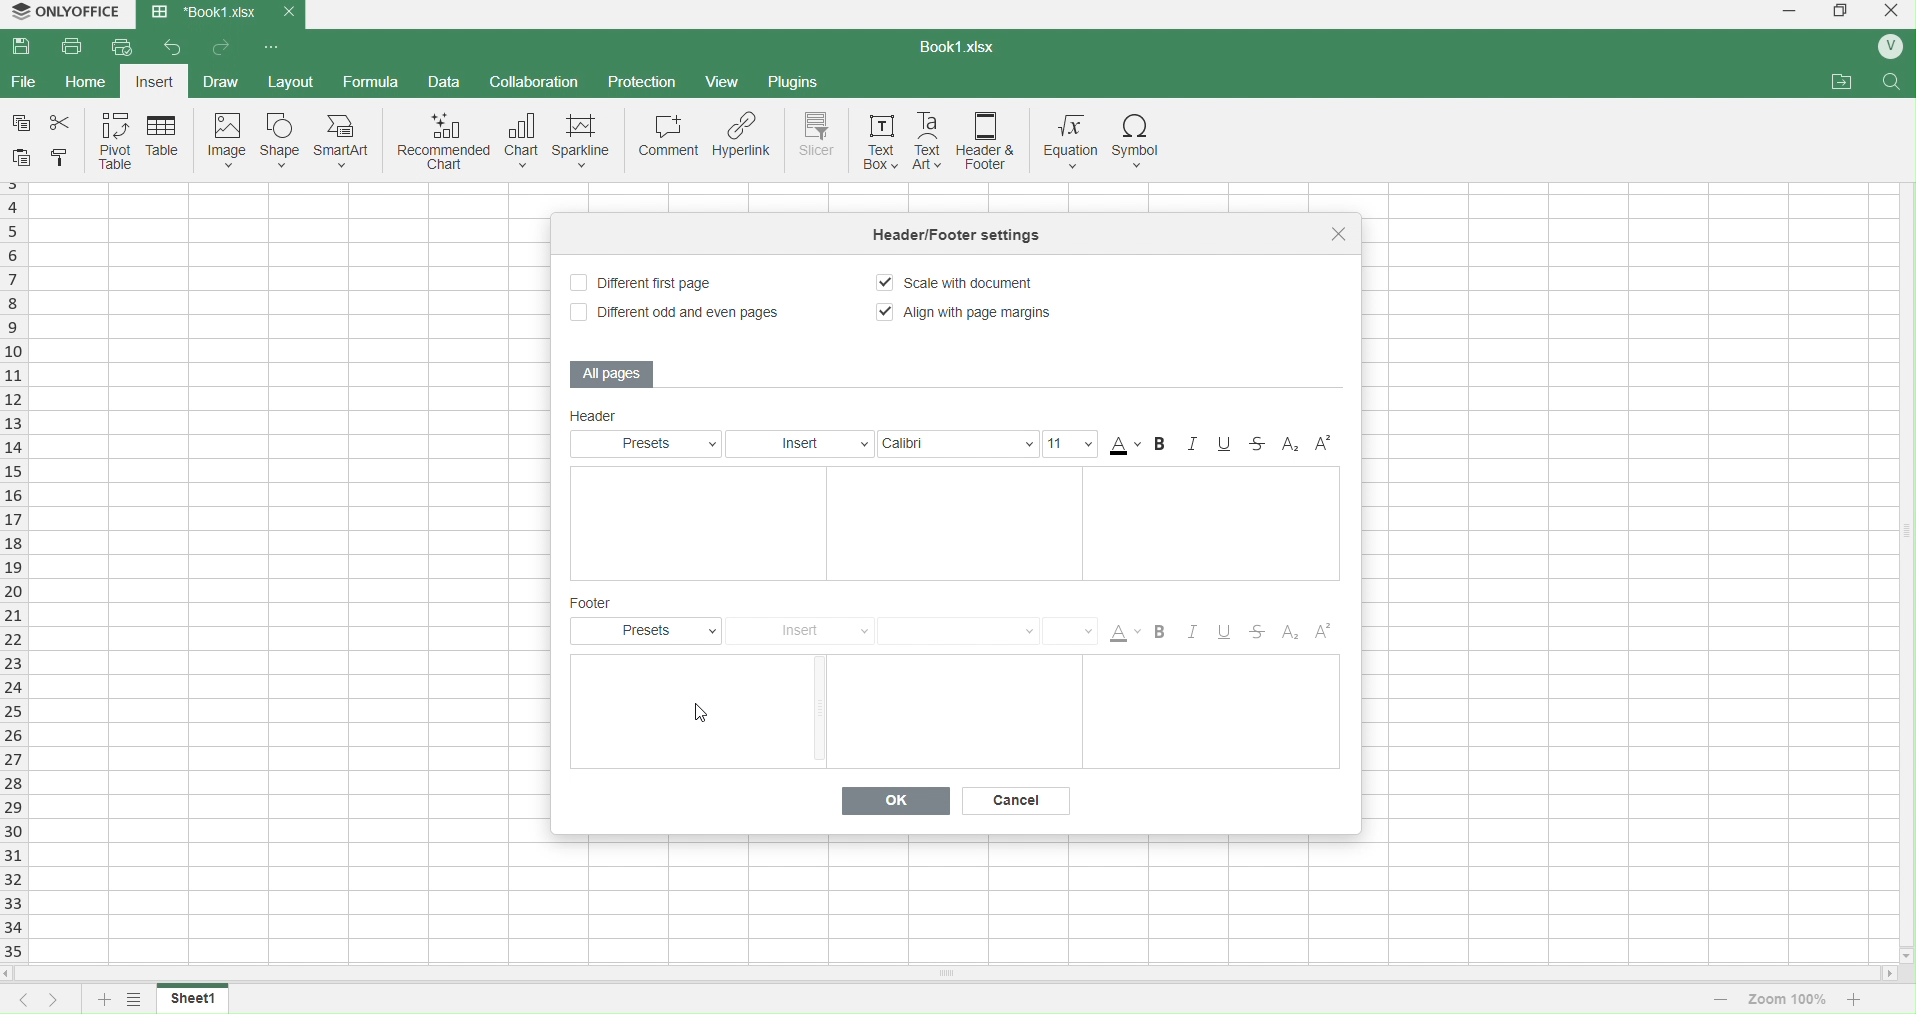  Describe the element at coordinates (281, 141) in the screenshot. I see `shape` at that location.